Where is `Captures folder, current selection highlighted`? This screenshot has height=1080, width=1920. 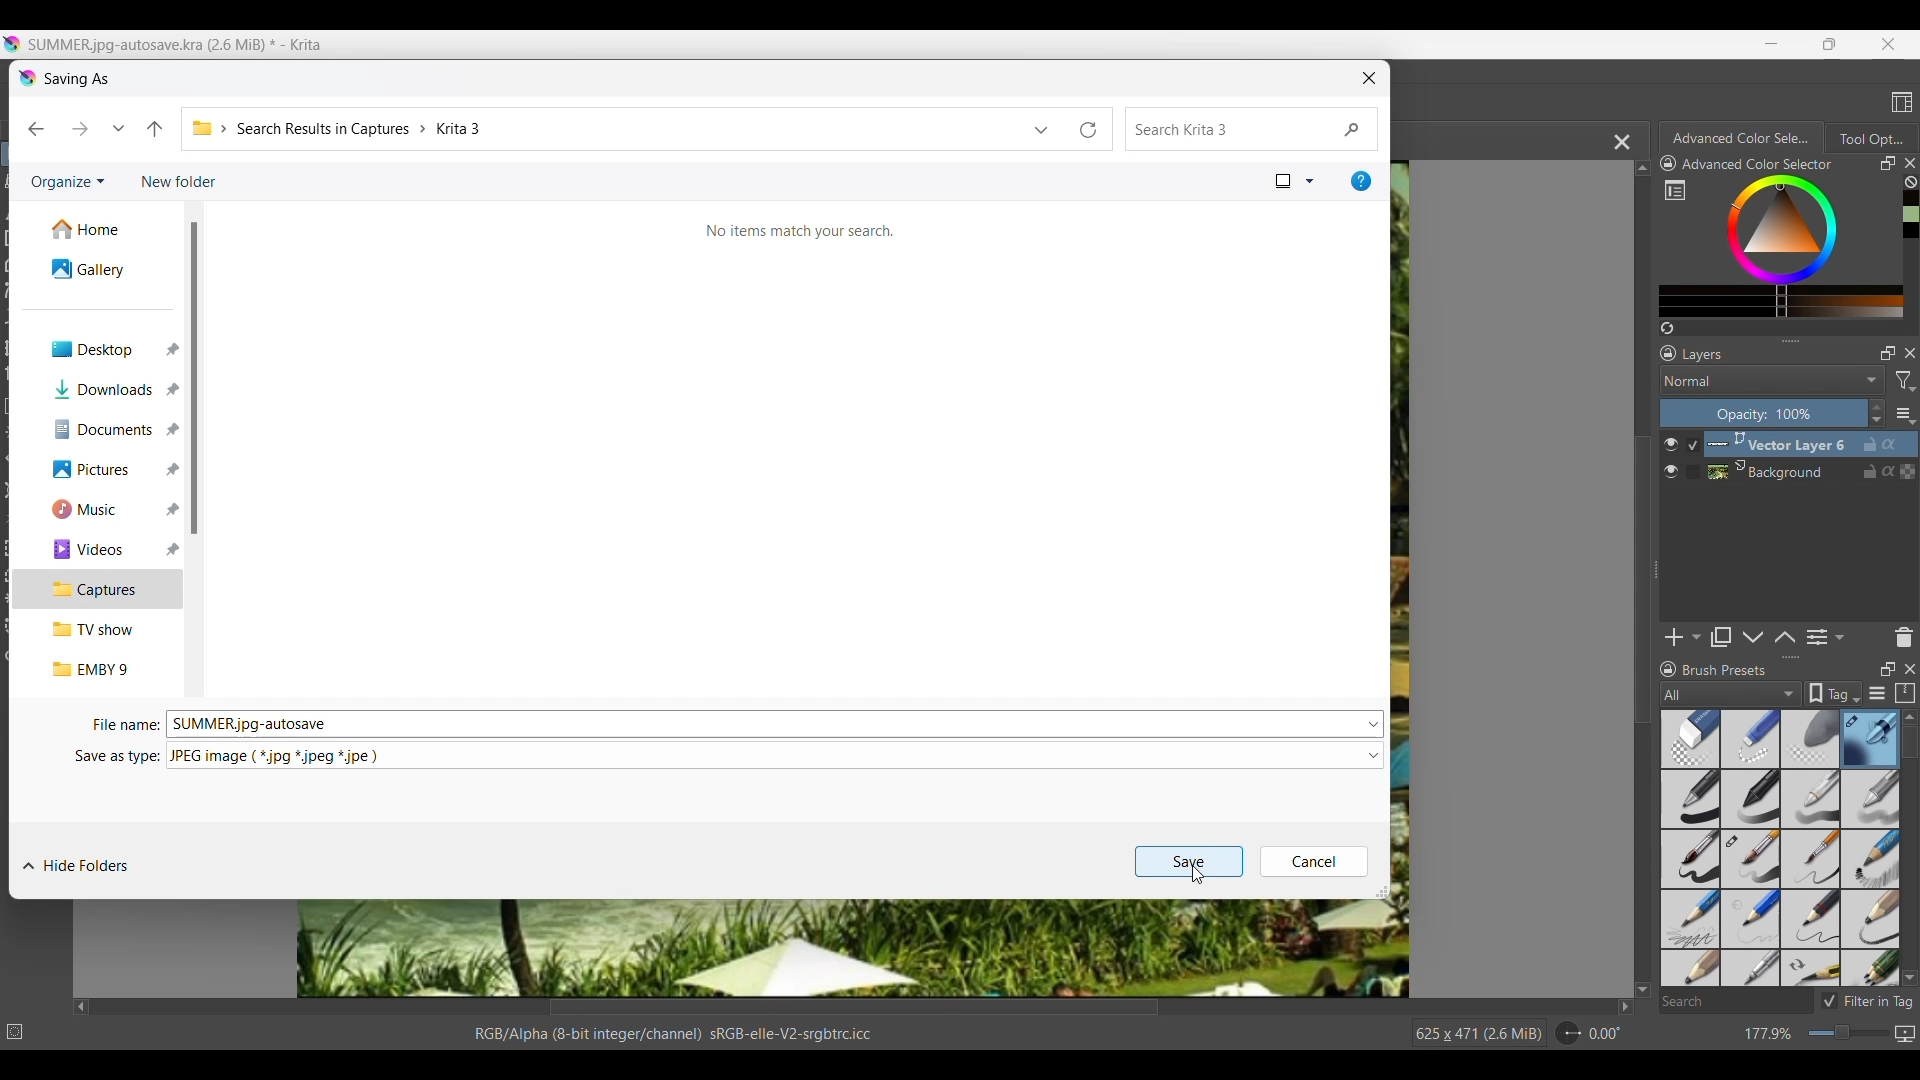
Captures folder, current selection highlighted is located at coordinates (97, 590).